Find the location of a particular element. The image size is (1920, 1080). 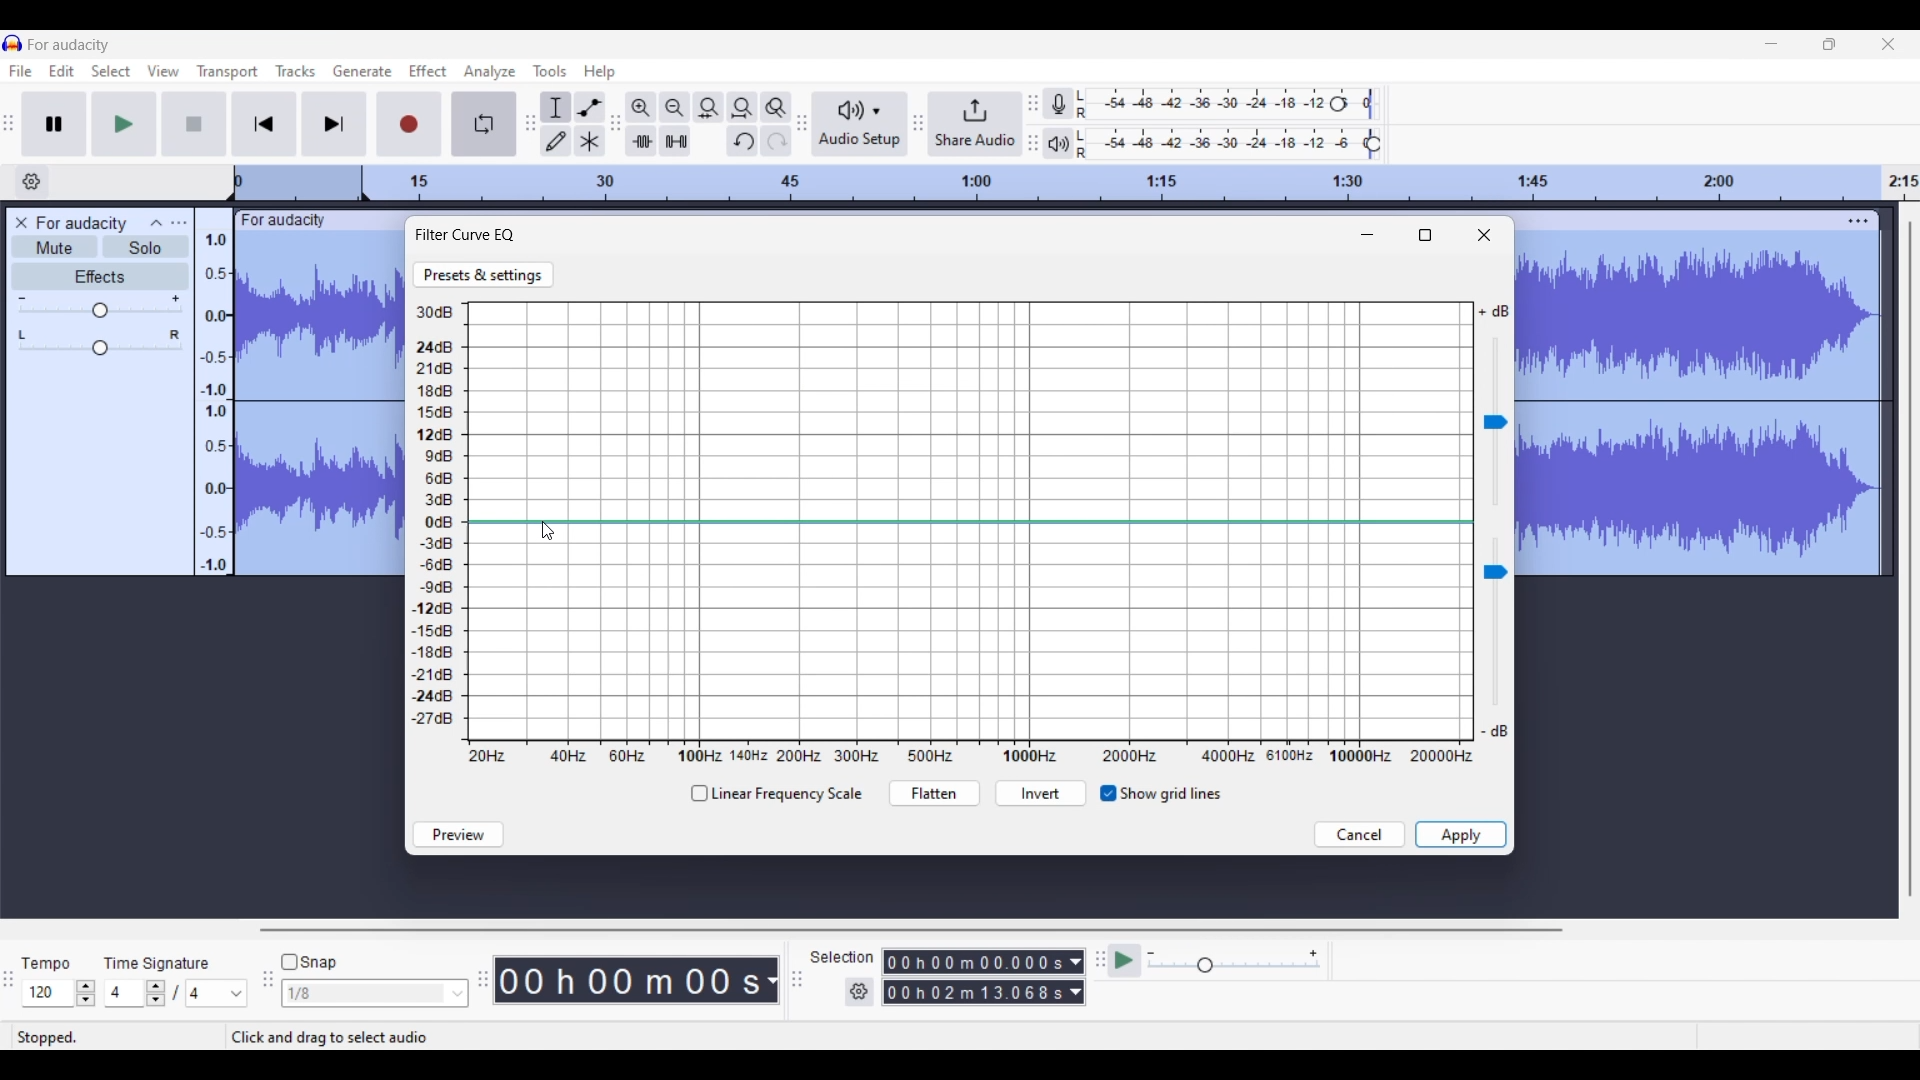

Skip/Select to end is located at coordinates (335, 124).